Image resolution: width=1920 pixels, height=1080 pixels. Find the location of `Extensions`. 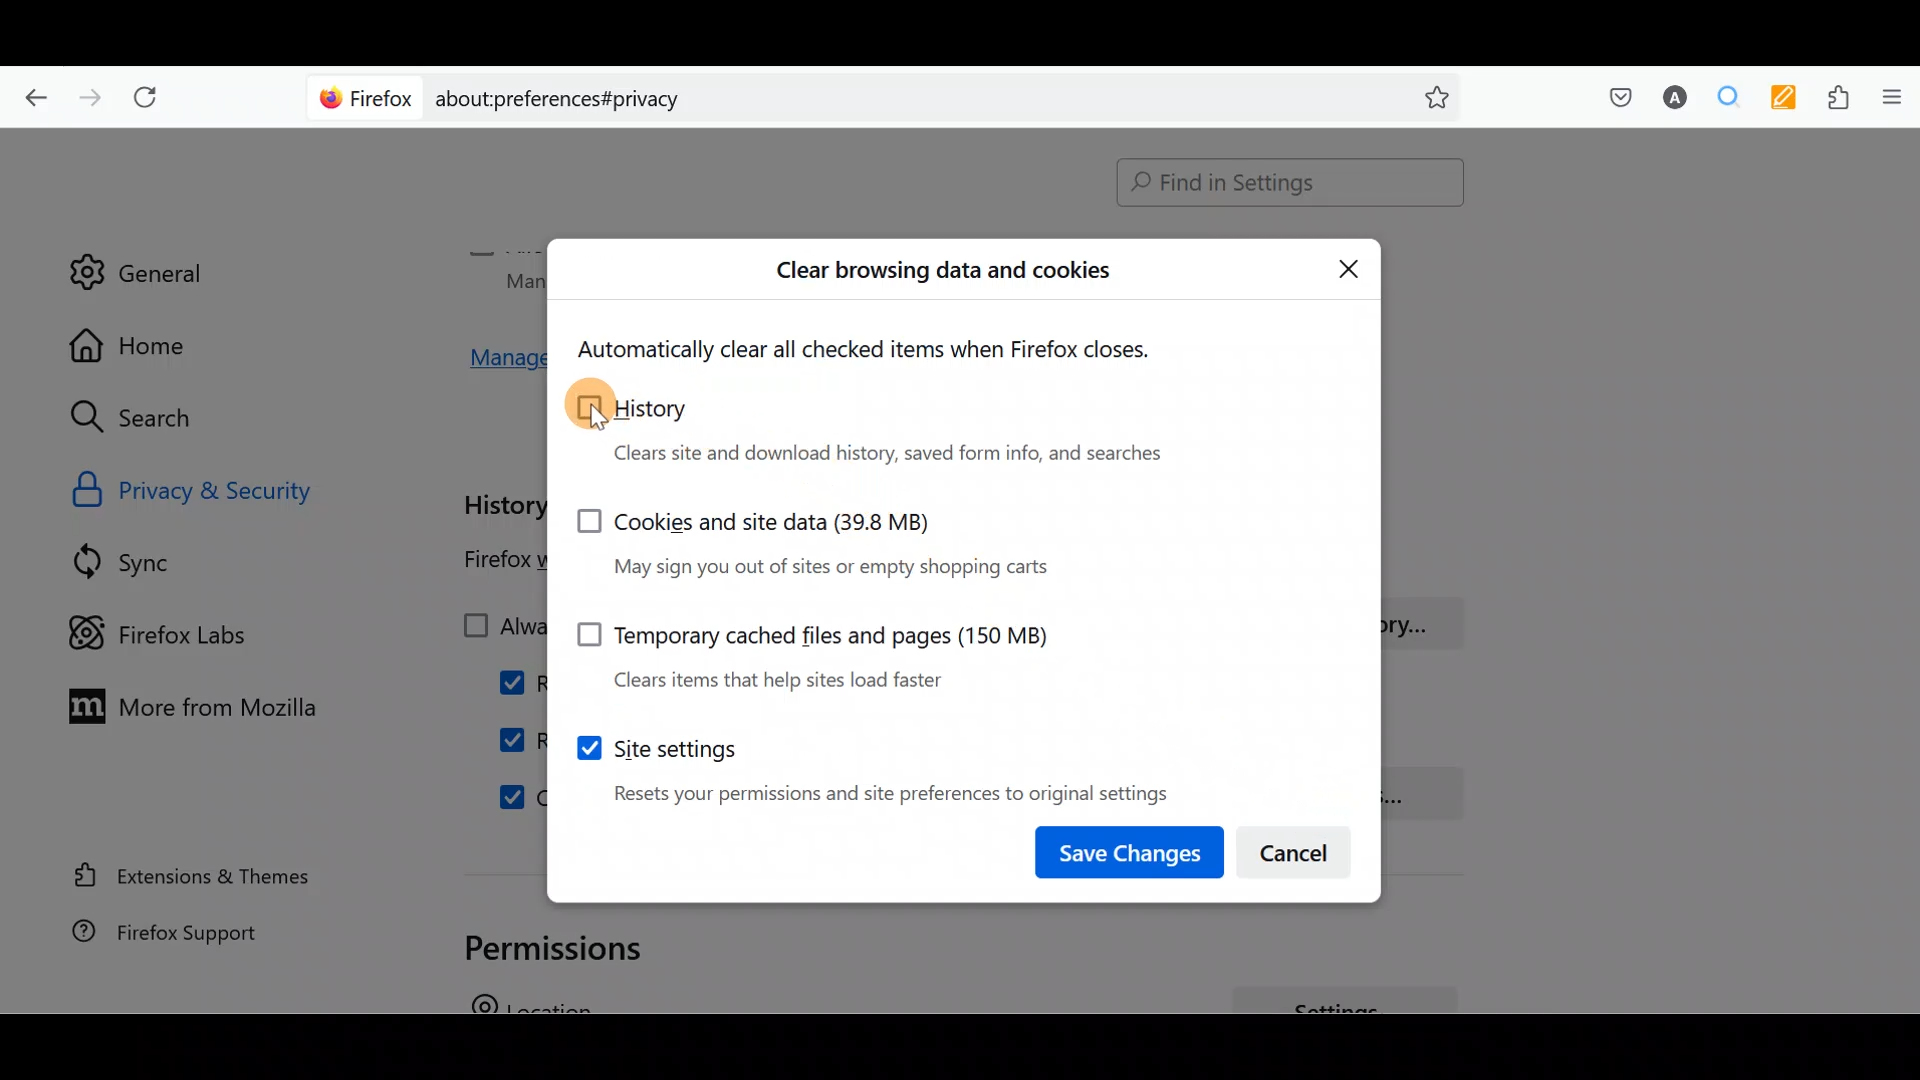

Extensions is located at coordinates (1833, 98).